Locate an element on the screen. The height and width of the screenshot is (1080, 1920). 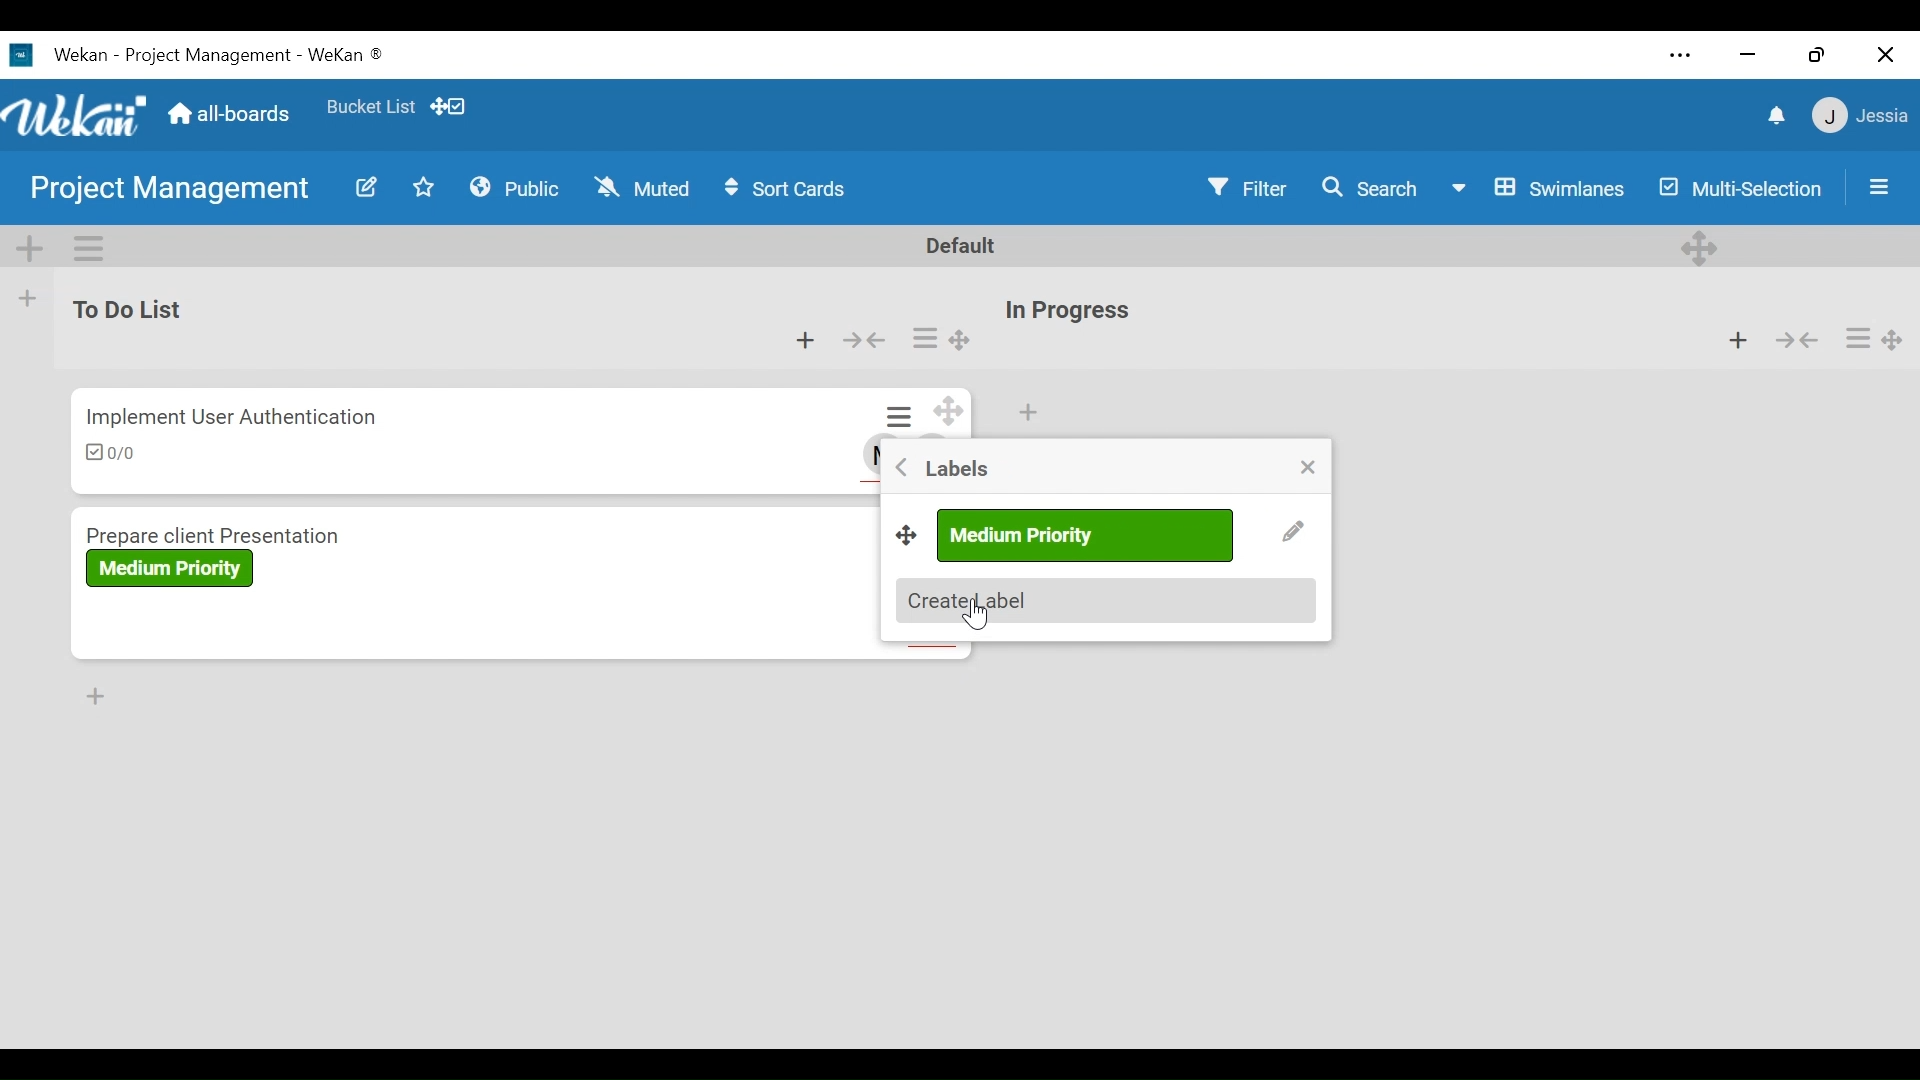
Desktop drag handles is located at coordinates (1898, 339).